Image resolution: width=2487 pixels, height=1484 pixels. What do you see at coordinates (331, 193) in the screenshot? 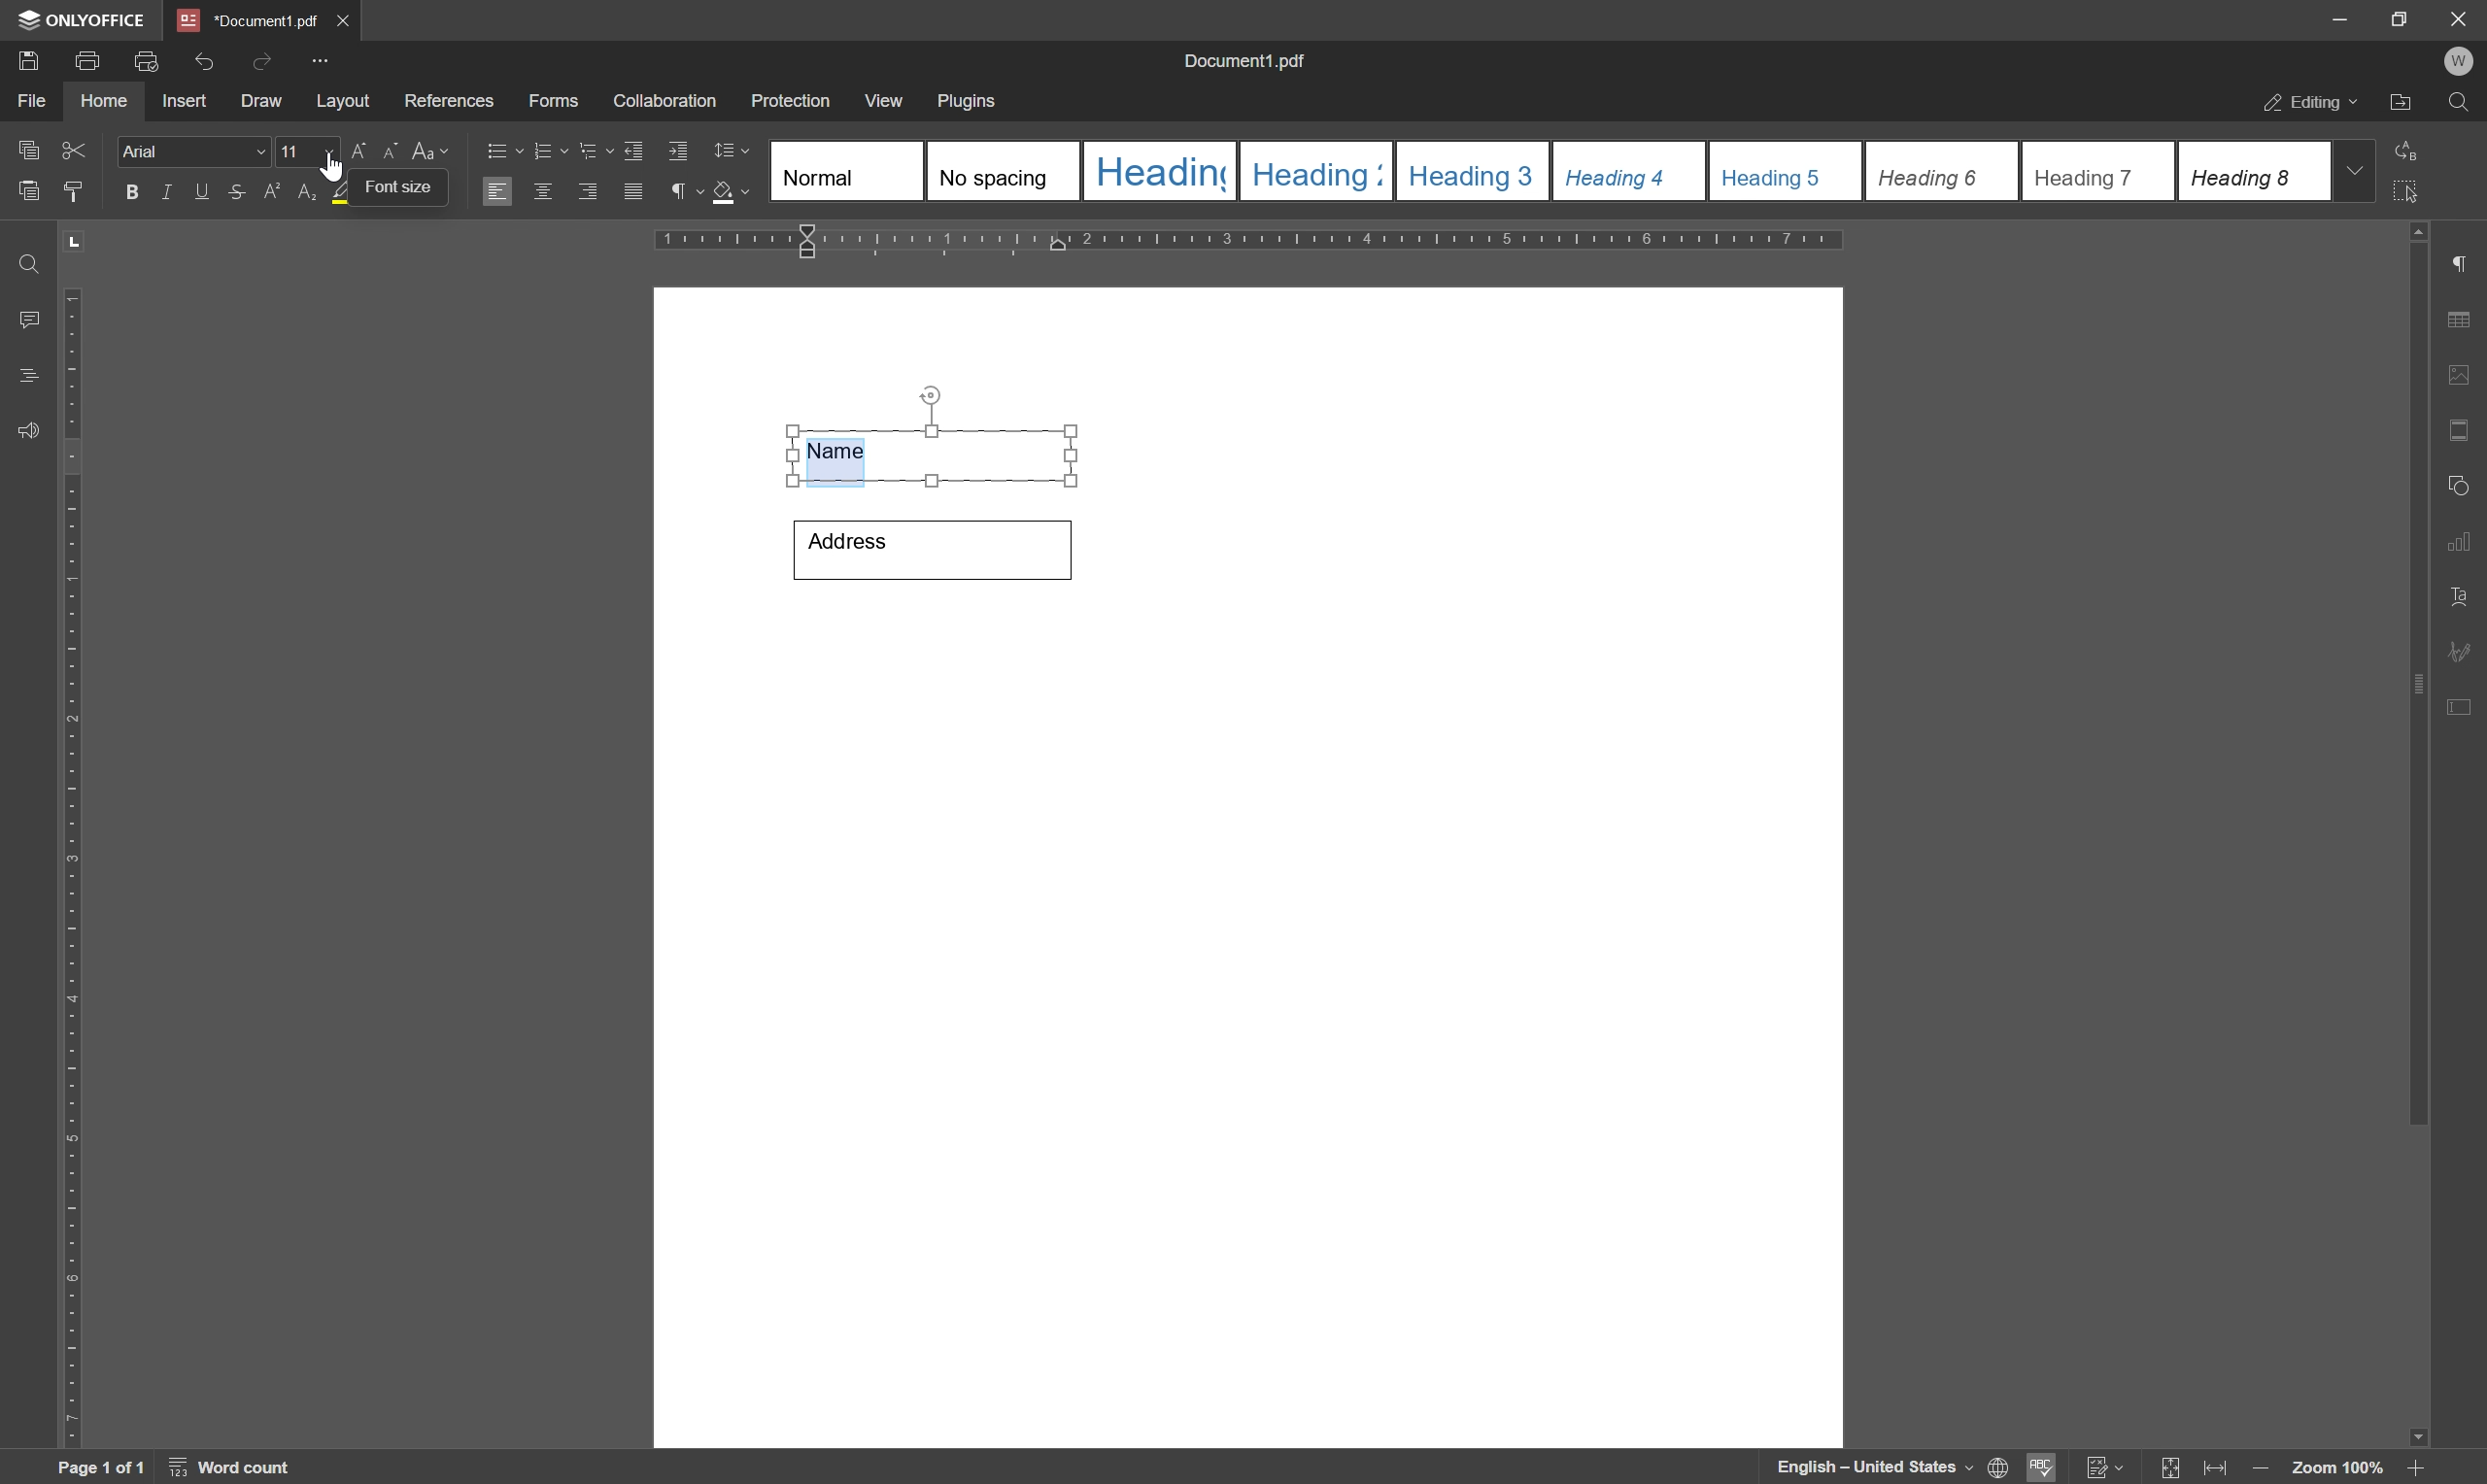
I see `highlight color` at bounding box center [331, 193].